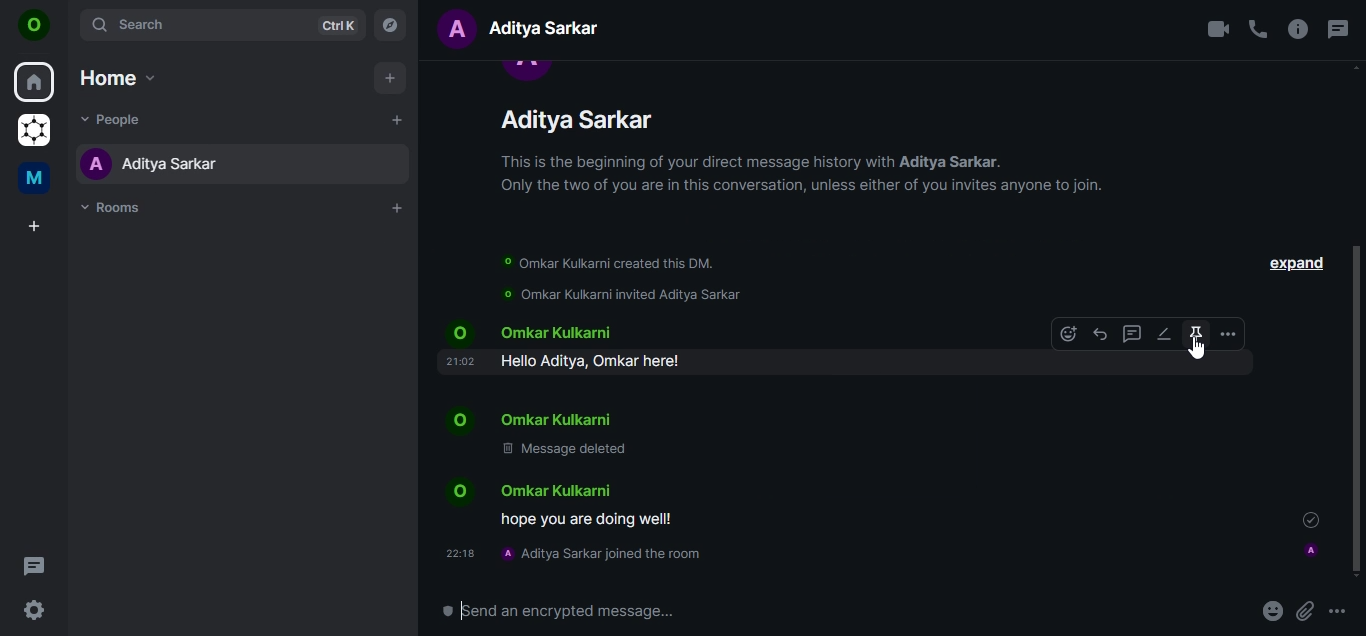  Describe the element at coordinates (1340, 611) in the screenshot. I see `more options` at that location.